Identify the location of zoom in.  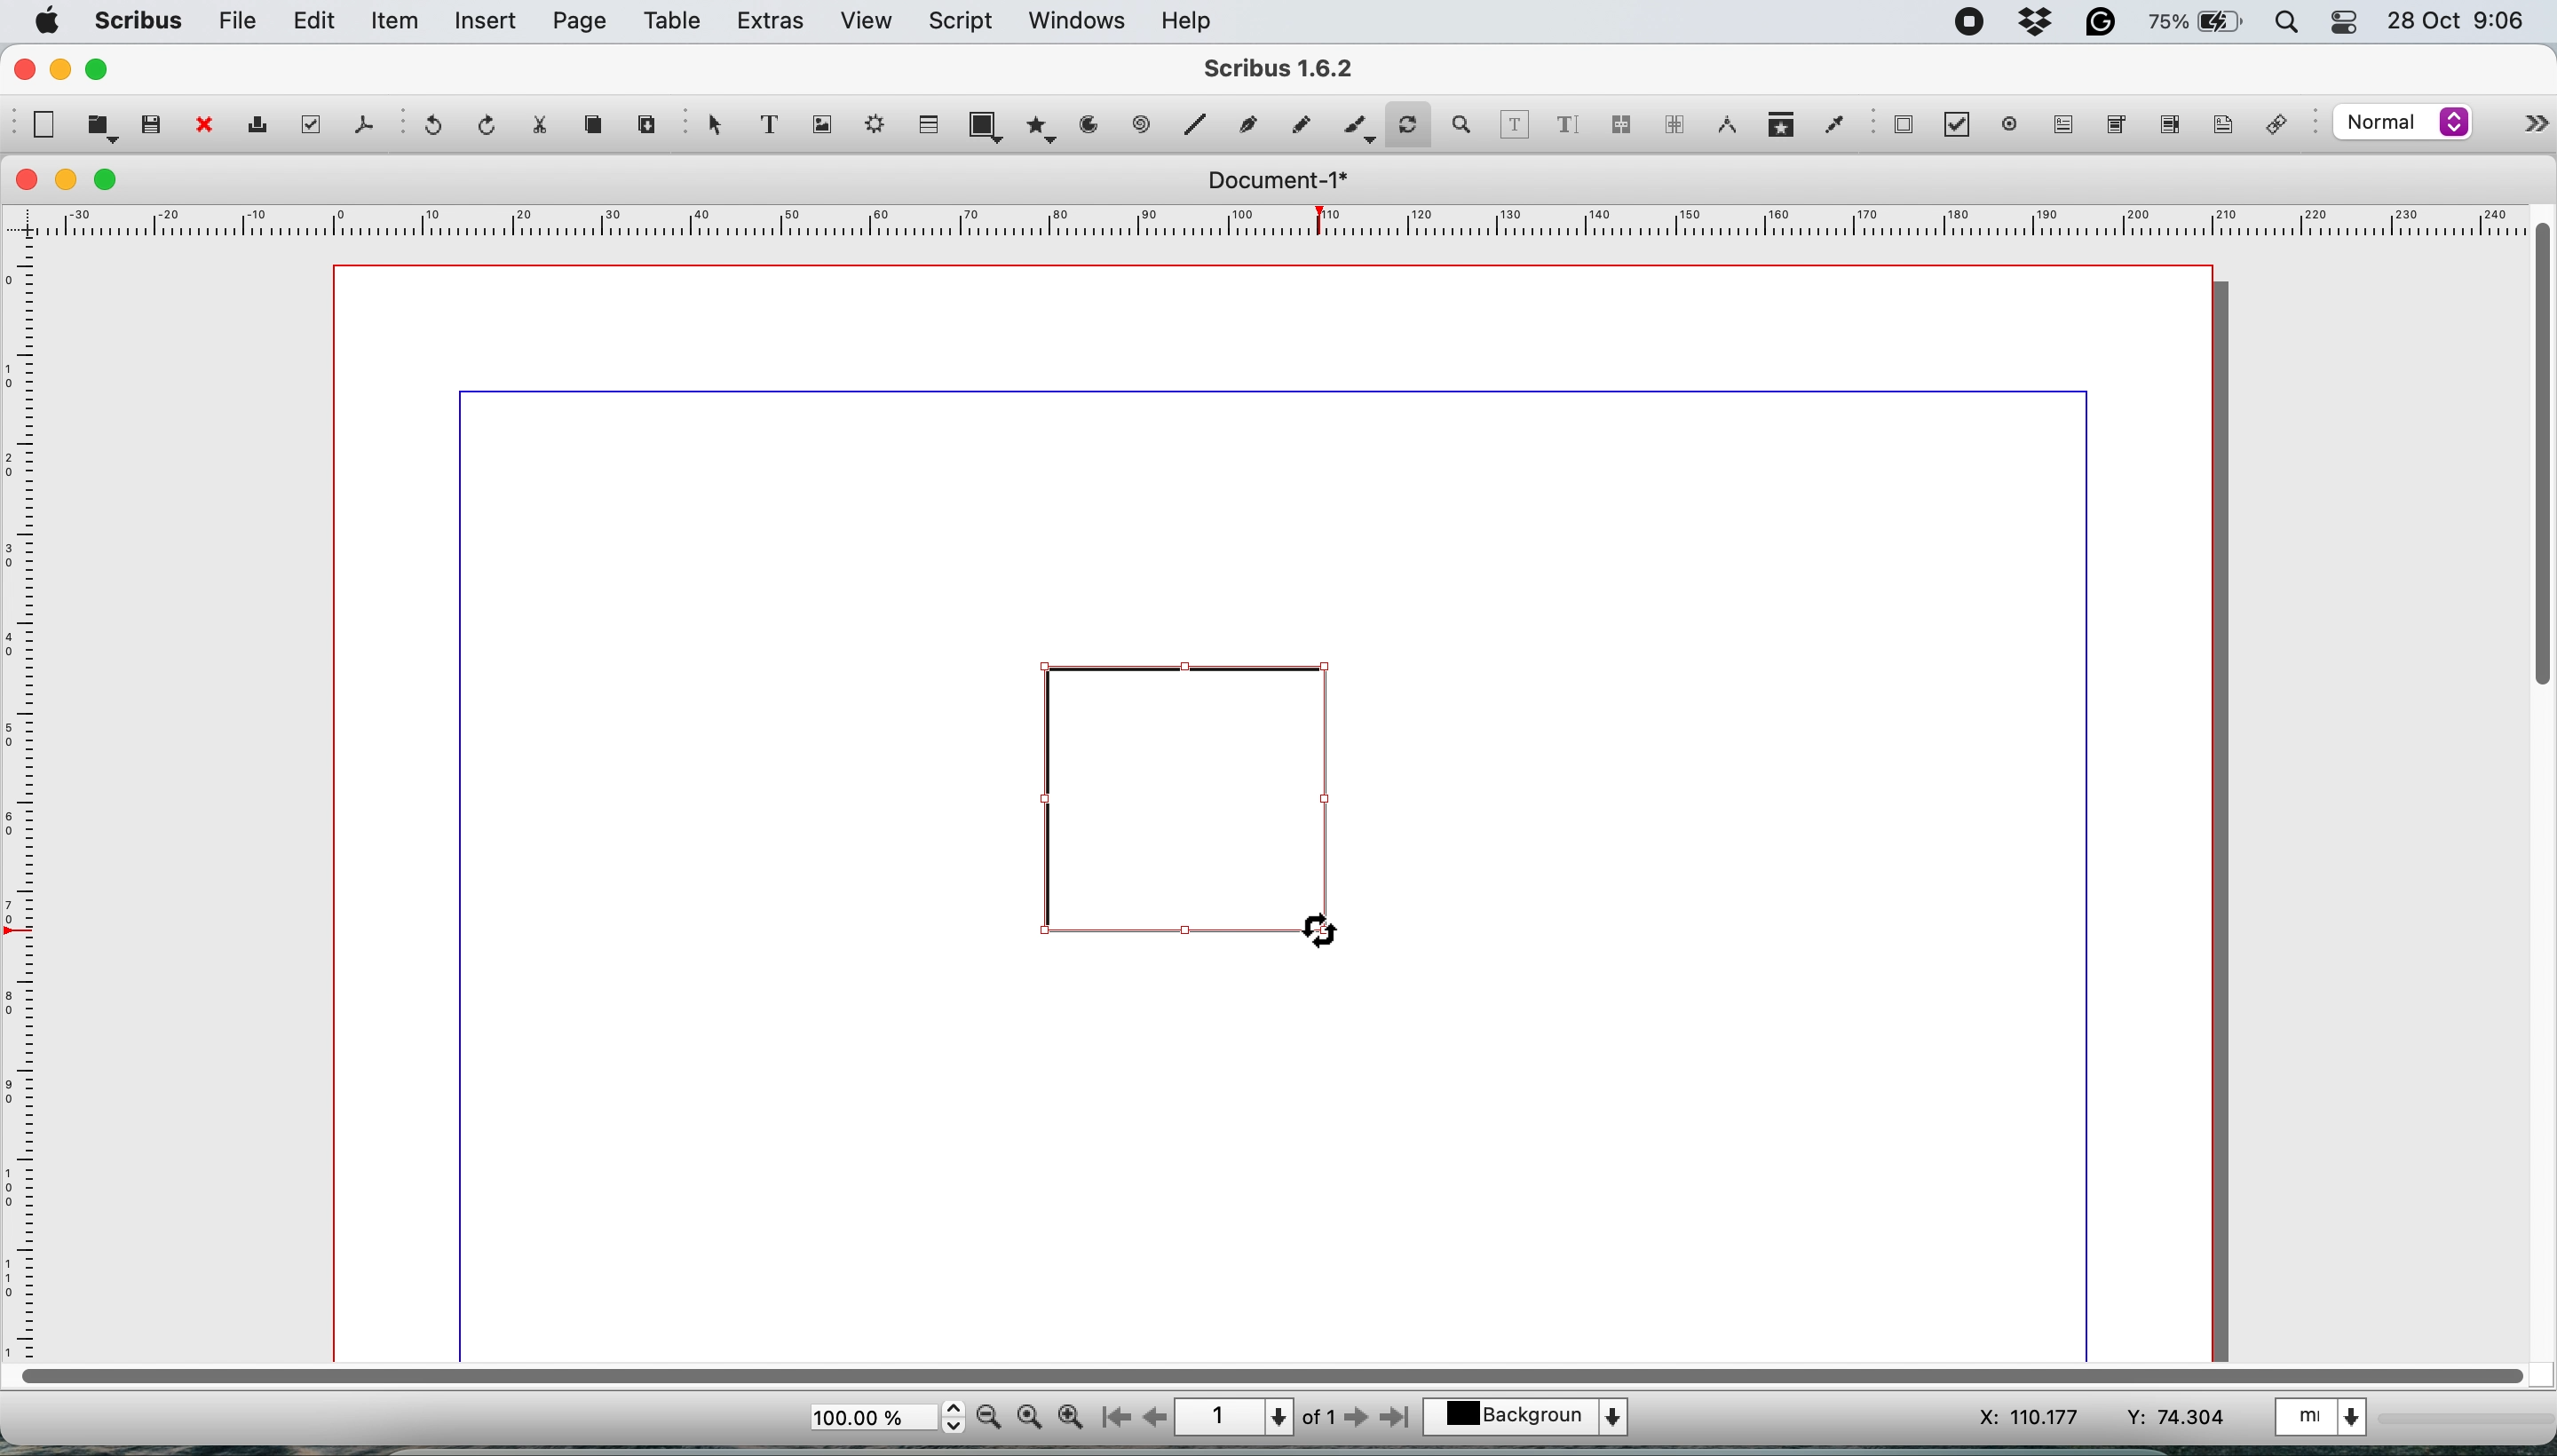
(1070, 1418).